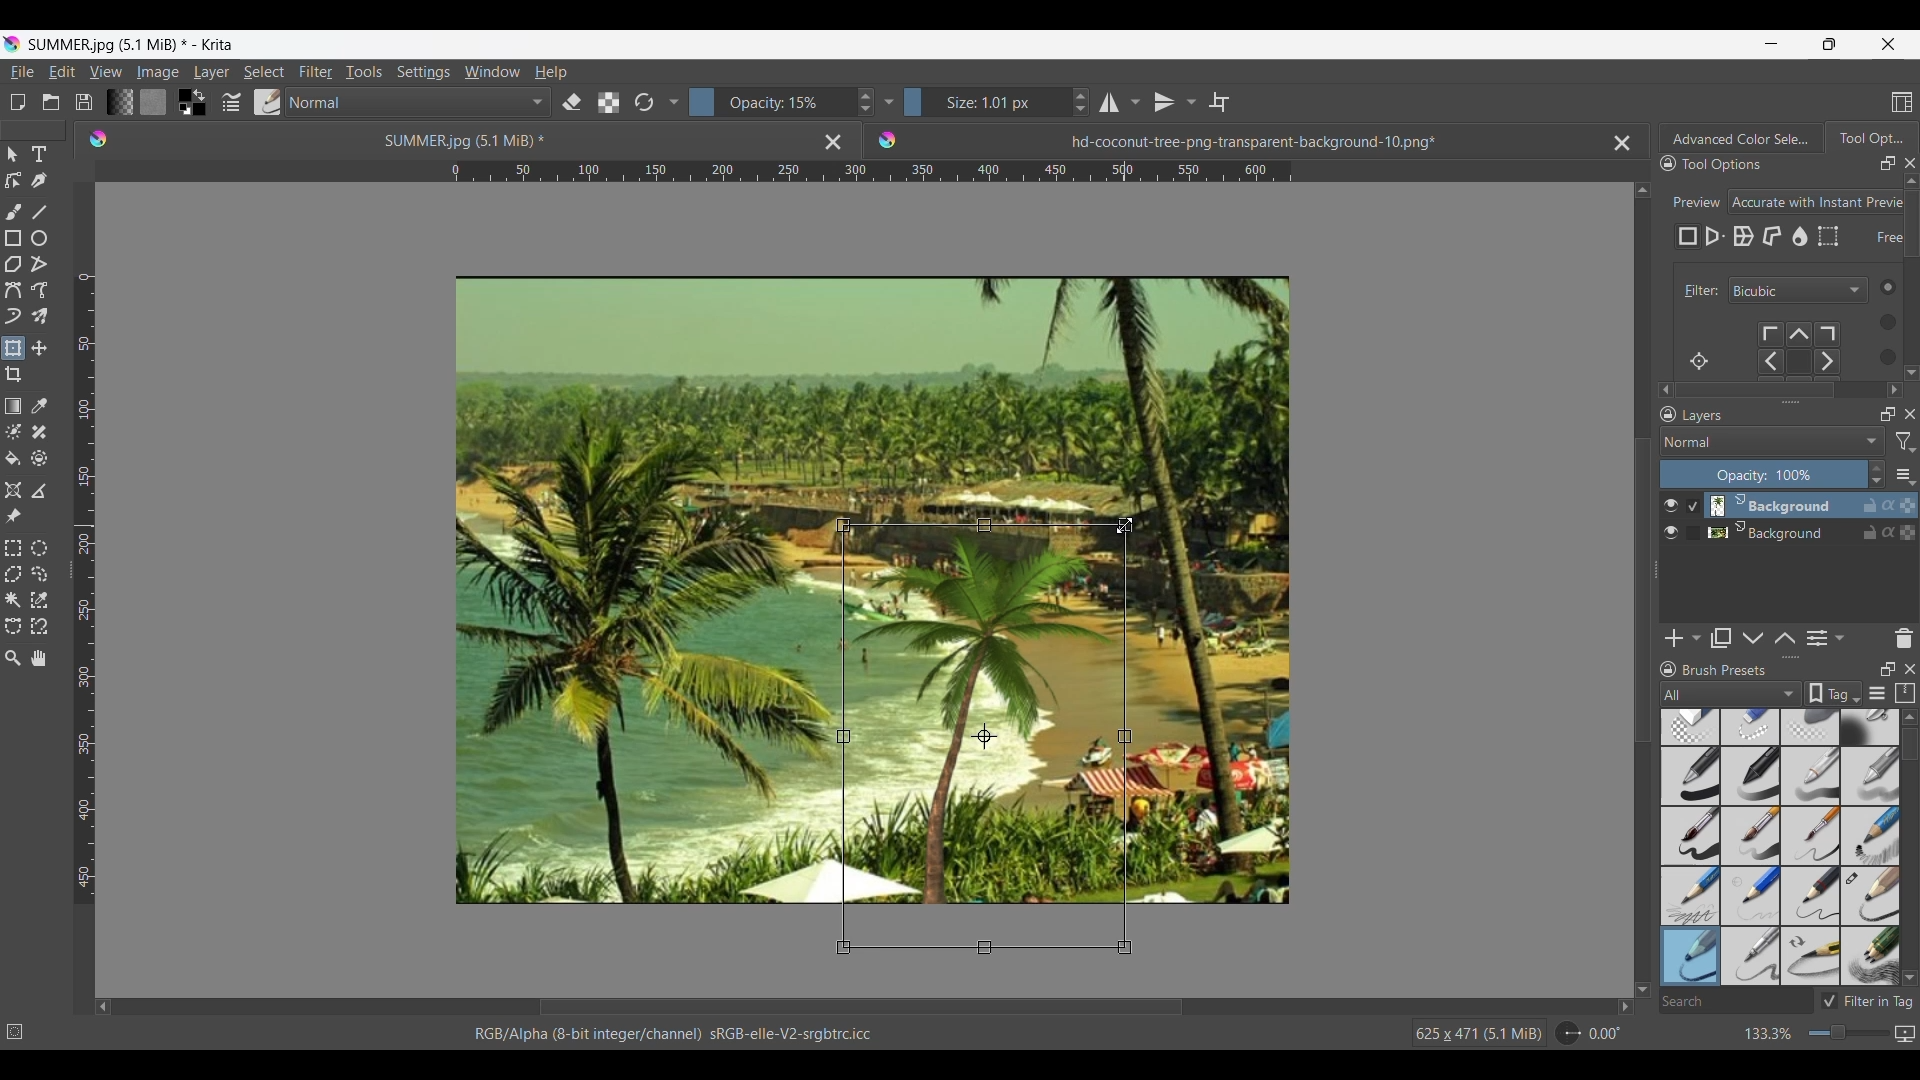 The height and width of the screenshot is (1080, 1920). I want to click on Polyline tool, so click(39, 263).